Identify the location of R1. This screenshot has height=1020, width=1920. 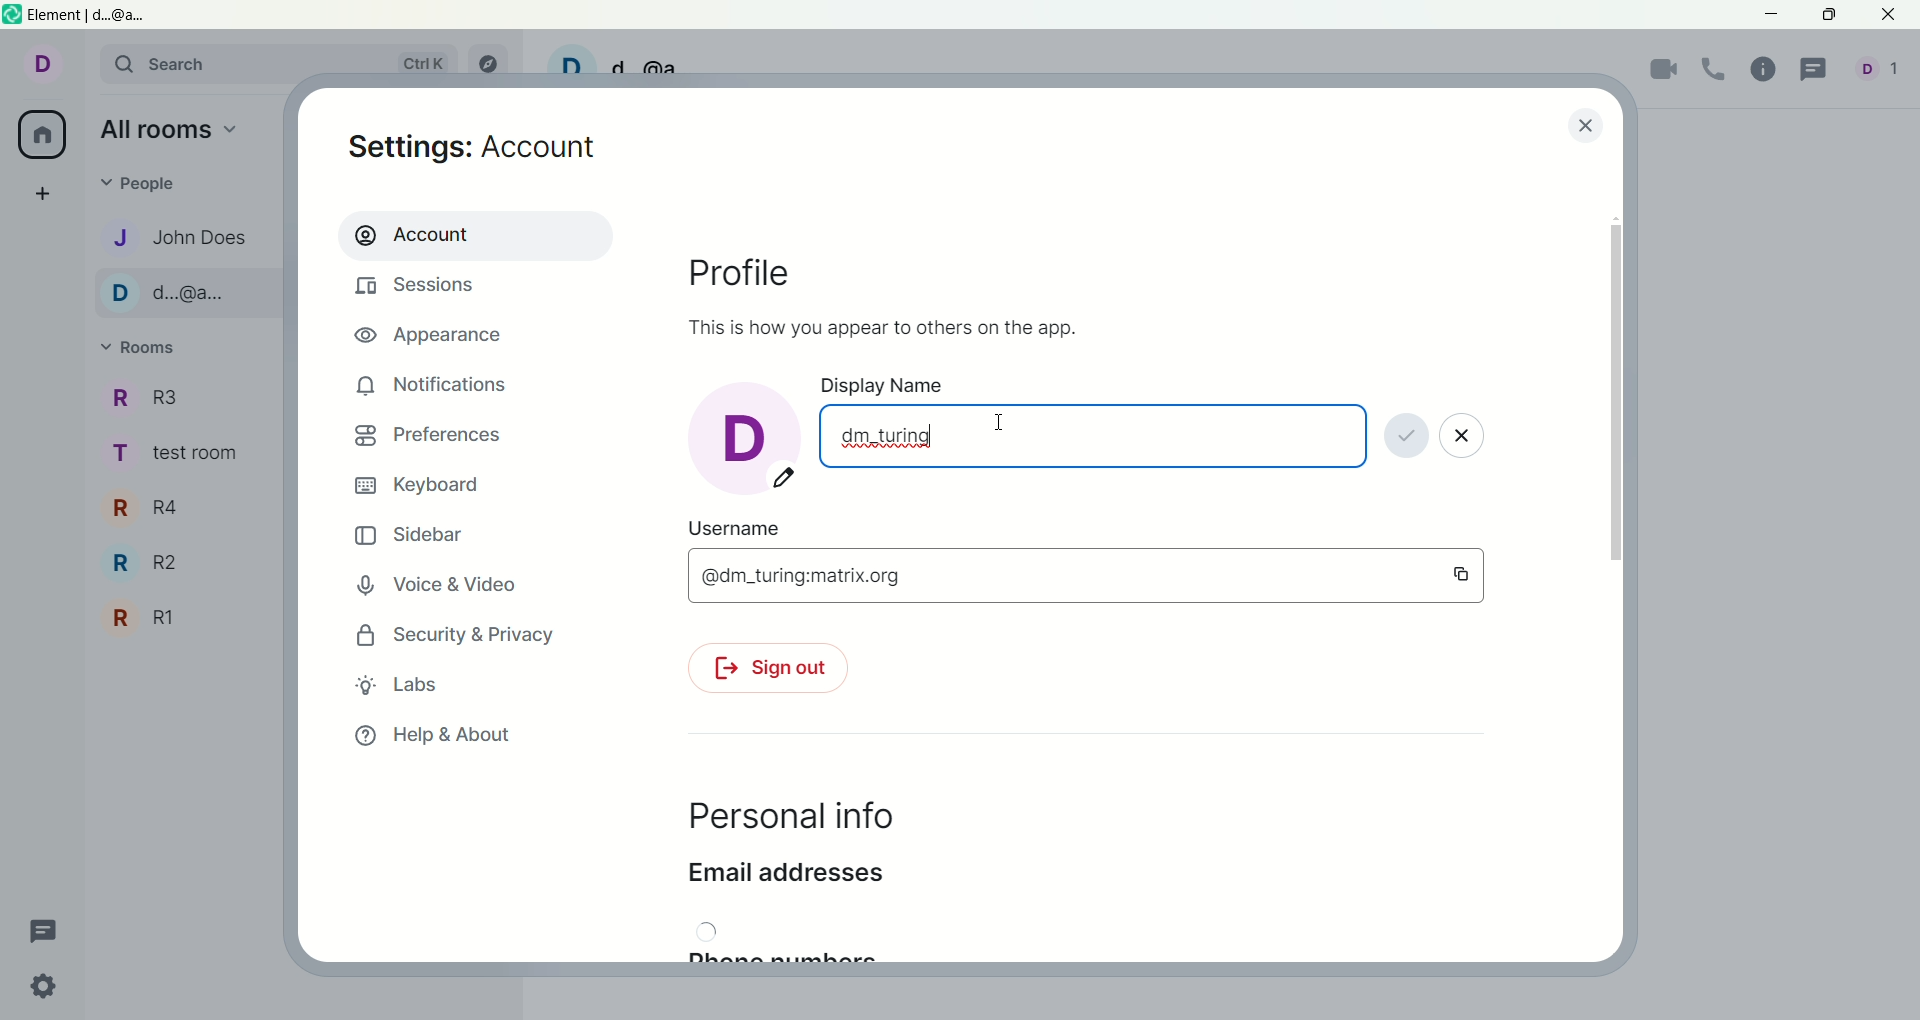
(146, 618).